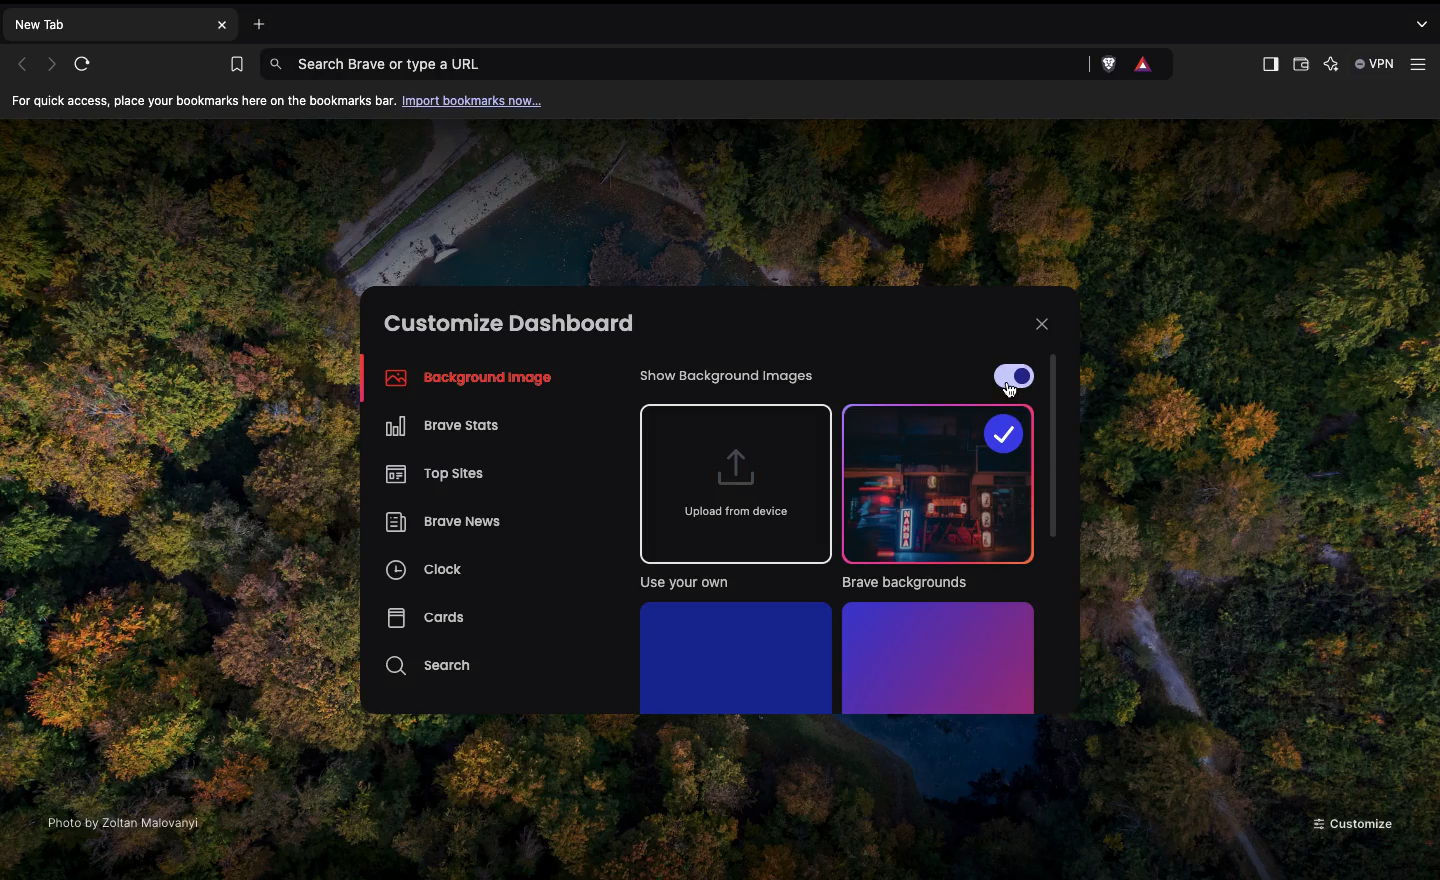 Image resolution: width=1440 pixels, height=880 pixels. Describe the element at coordinates (432, 471) in the screenshot. I see `Top sites` at that location.